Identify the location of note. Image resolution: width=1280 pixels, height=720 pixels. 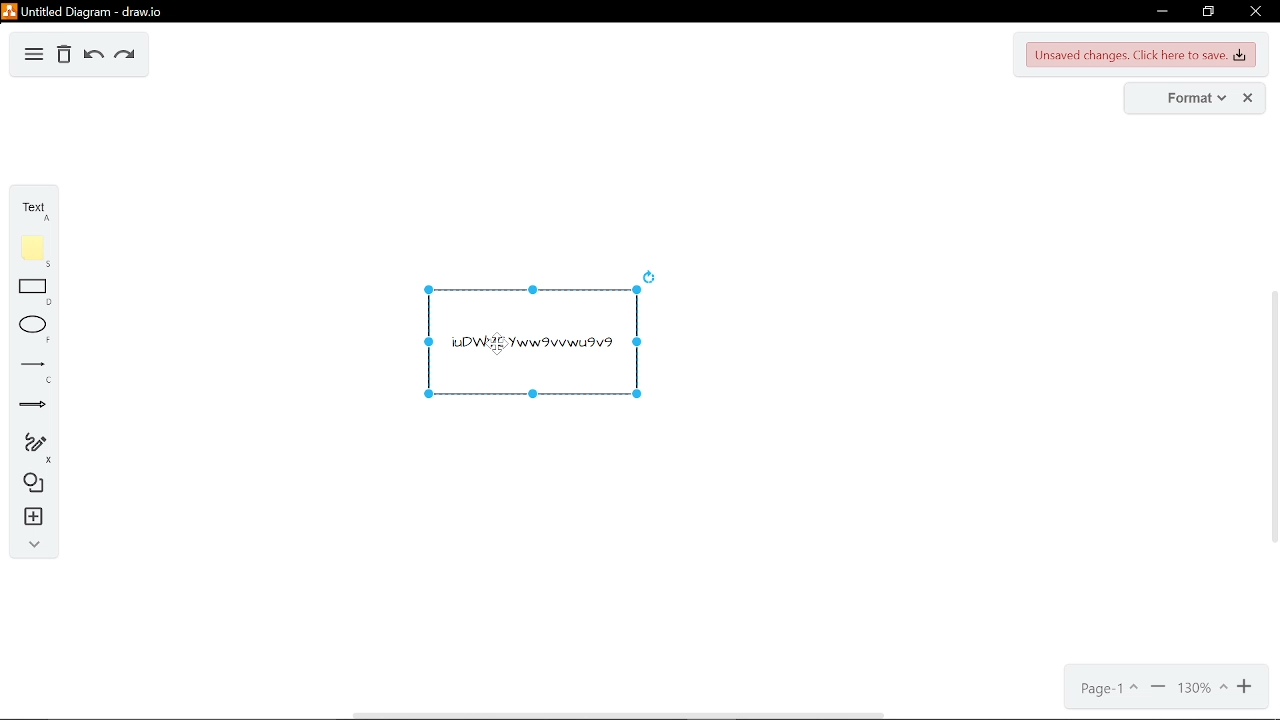
(29, 248).